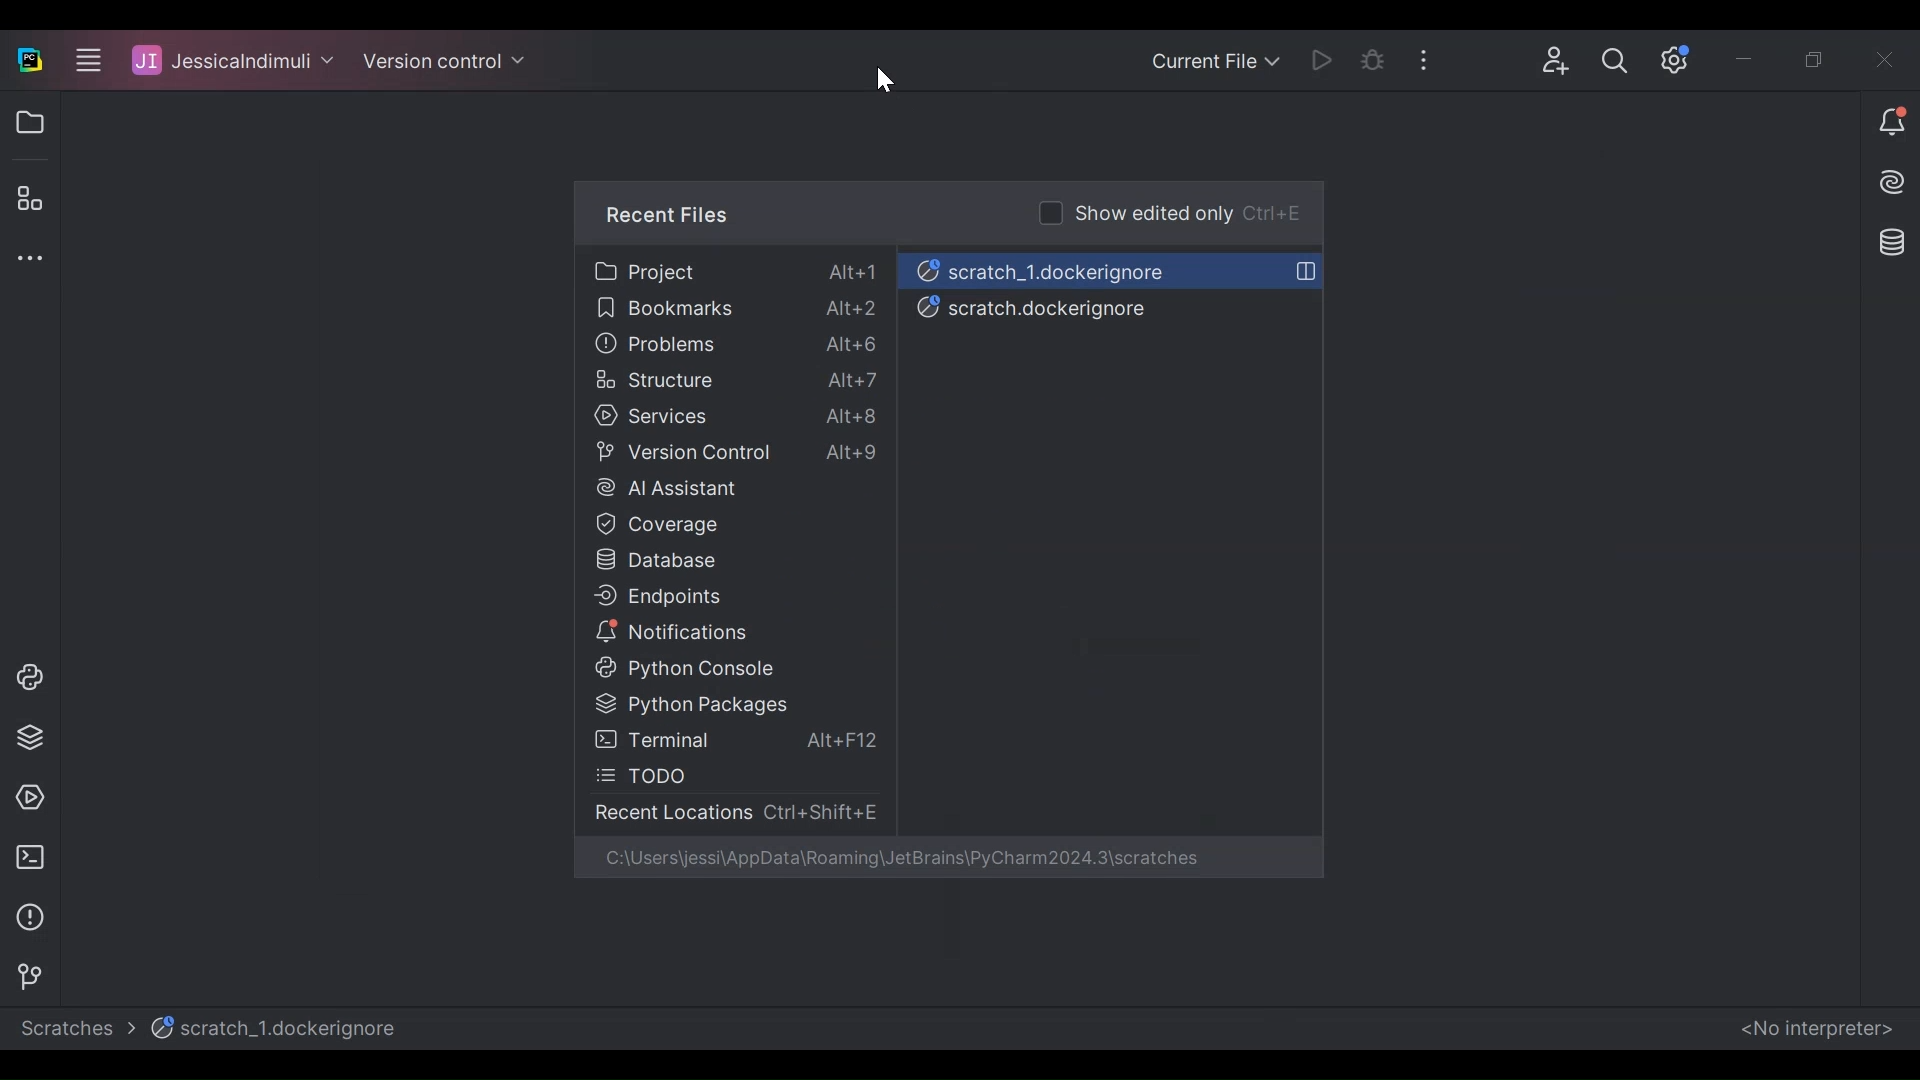  Describe the element at coordinates (1217, 62) in the screenshot. I see `Current file` at that location.